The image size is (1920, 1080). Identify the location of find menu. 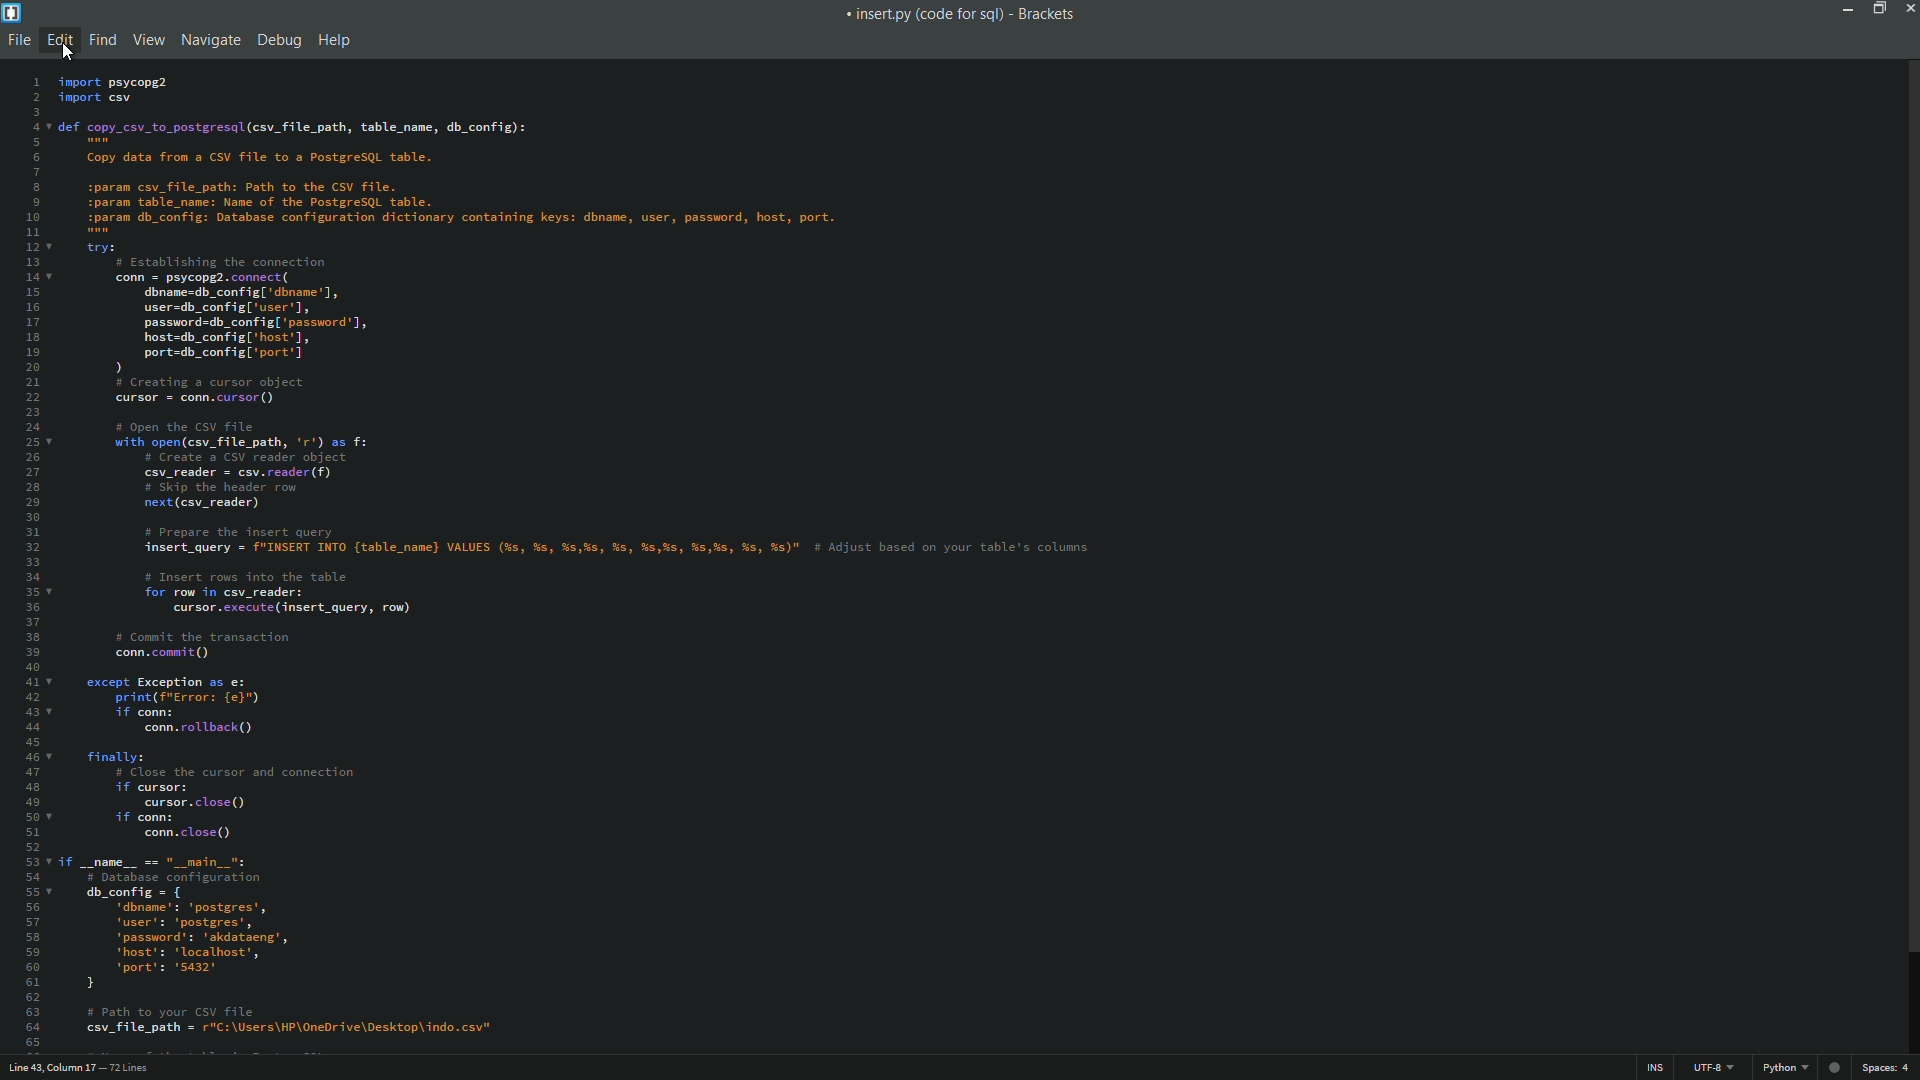
(103, 39).